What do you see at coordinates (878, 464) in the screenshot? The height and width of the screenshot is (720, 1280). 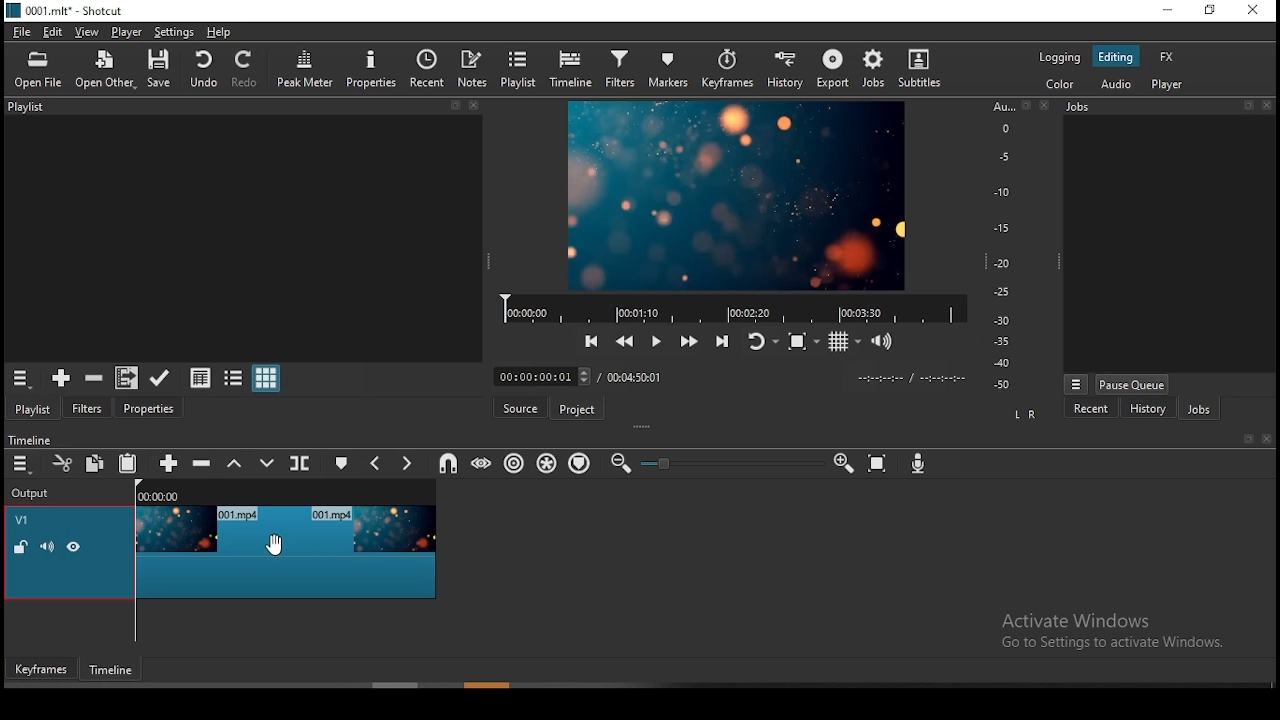 I see `zoom timeline to fit` at bounding box center [878, 464].